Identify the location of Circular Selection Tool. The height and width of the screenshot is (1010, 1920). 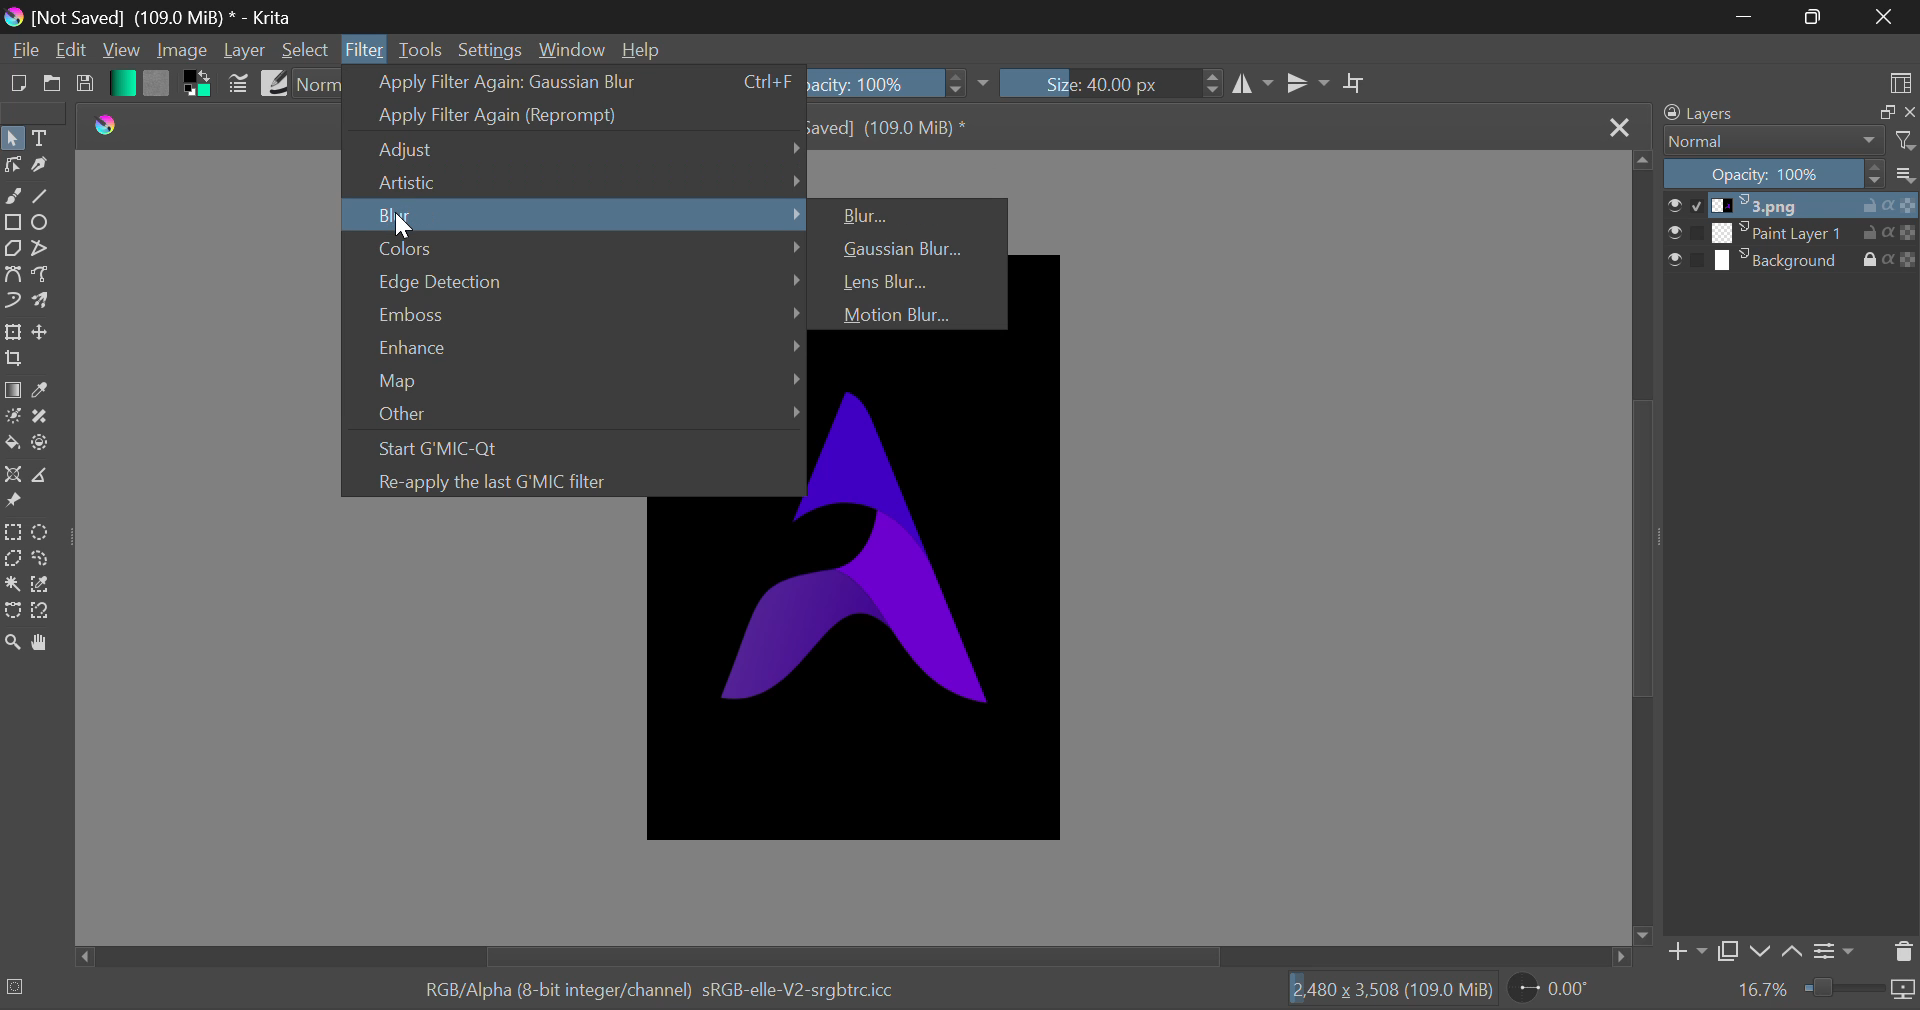
(44, 533).